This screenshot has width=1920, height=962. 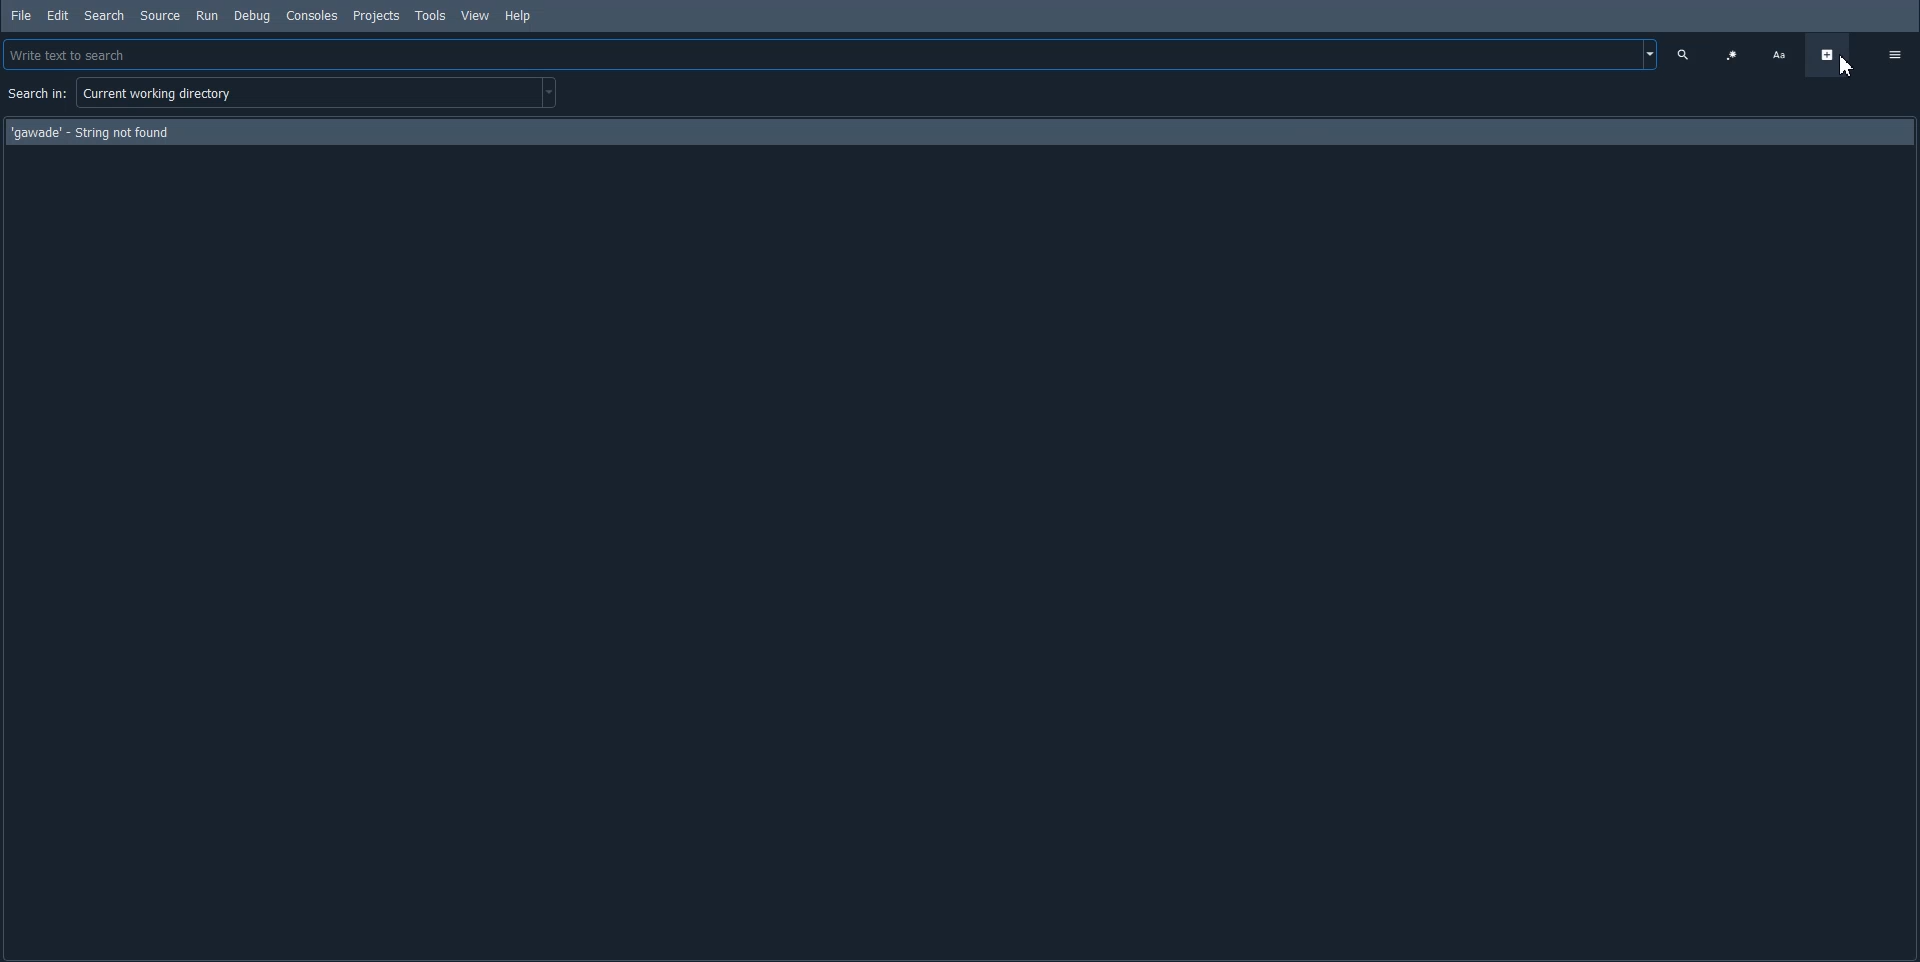 What do you see at coordinates (251, 15) in the screenshot?
I see `Debug` at bounding box center [251, 15].